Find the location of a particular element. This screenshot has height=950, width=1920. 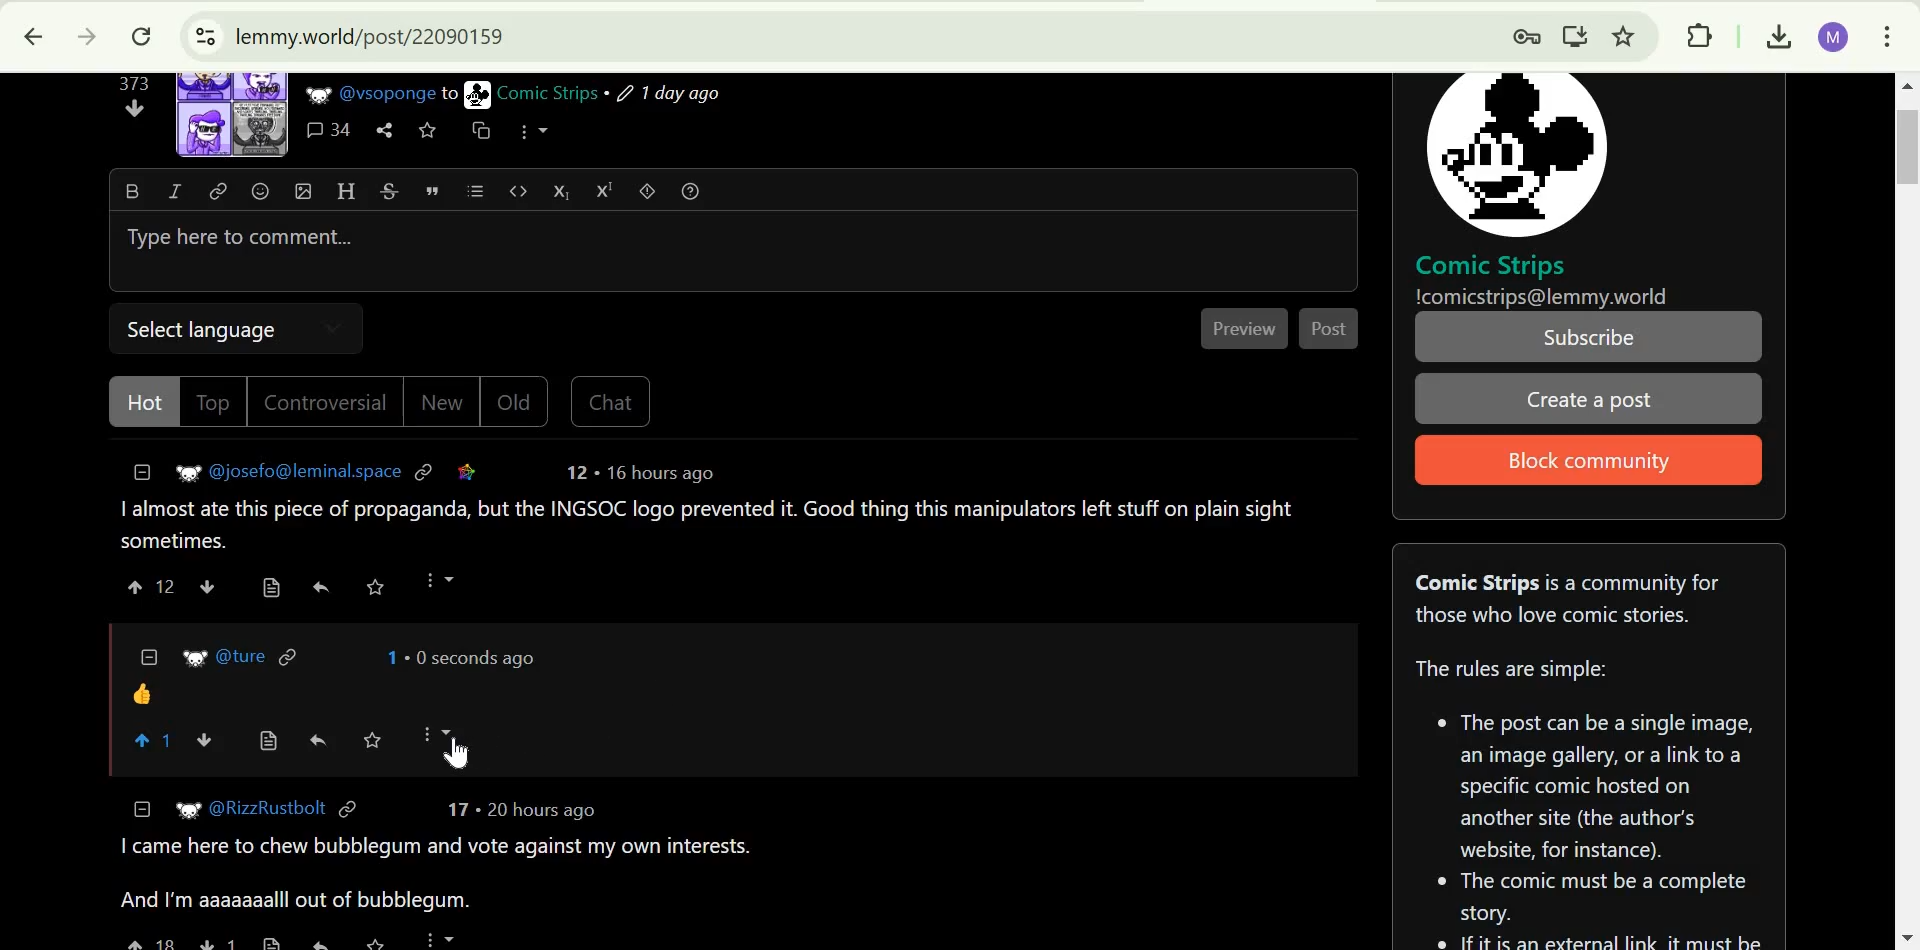

1 upvote is located at coordinates (156, 741).